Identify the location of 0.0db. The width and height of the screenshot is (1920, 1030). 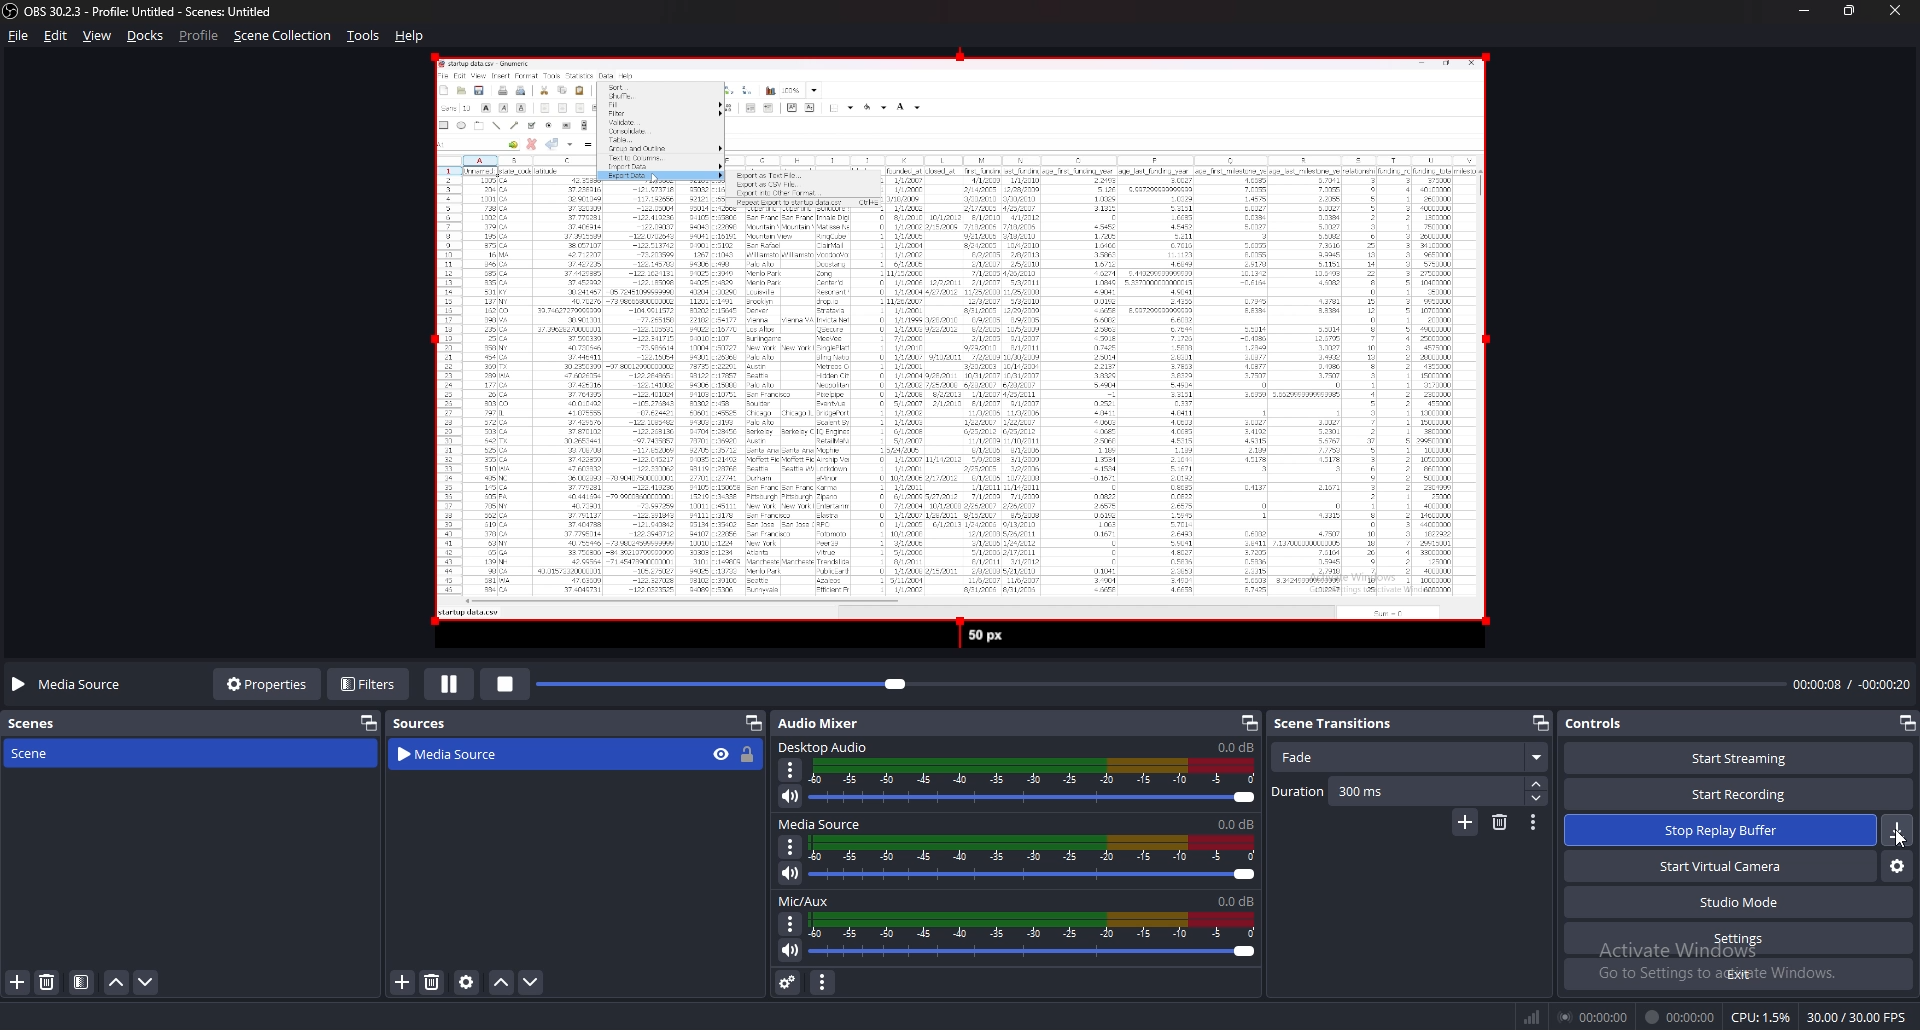
(1237, 902).